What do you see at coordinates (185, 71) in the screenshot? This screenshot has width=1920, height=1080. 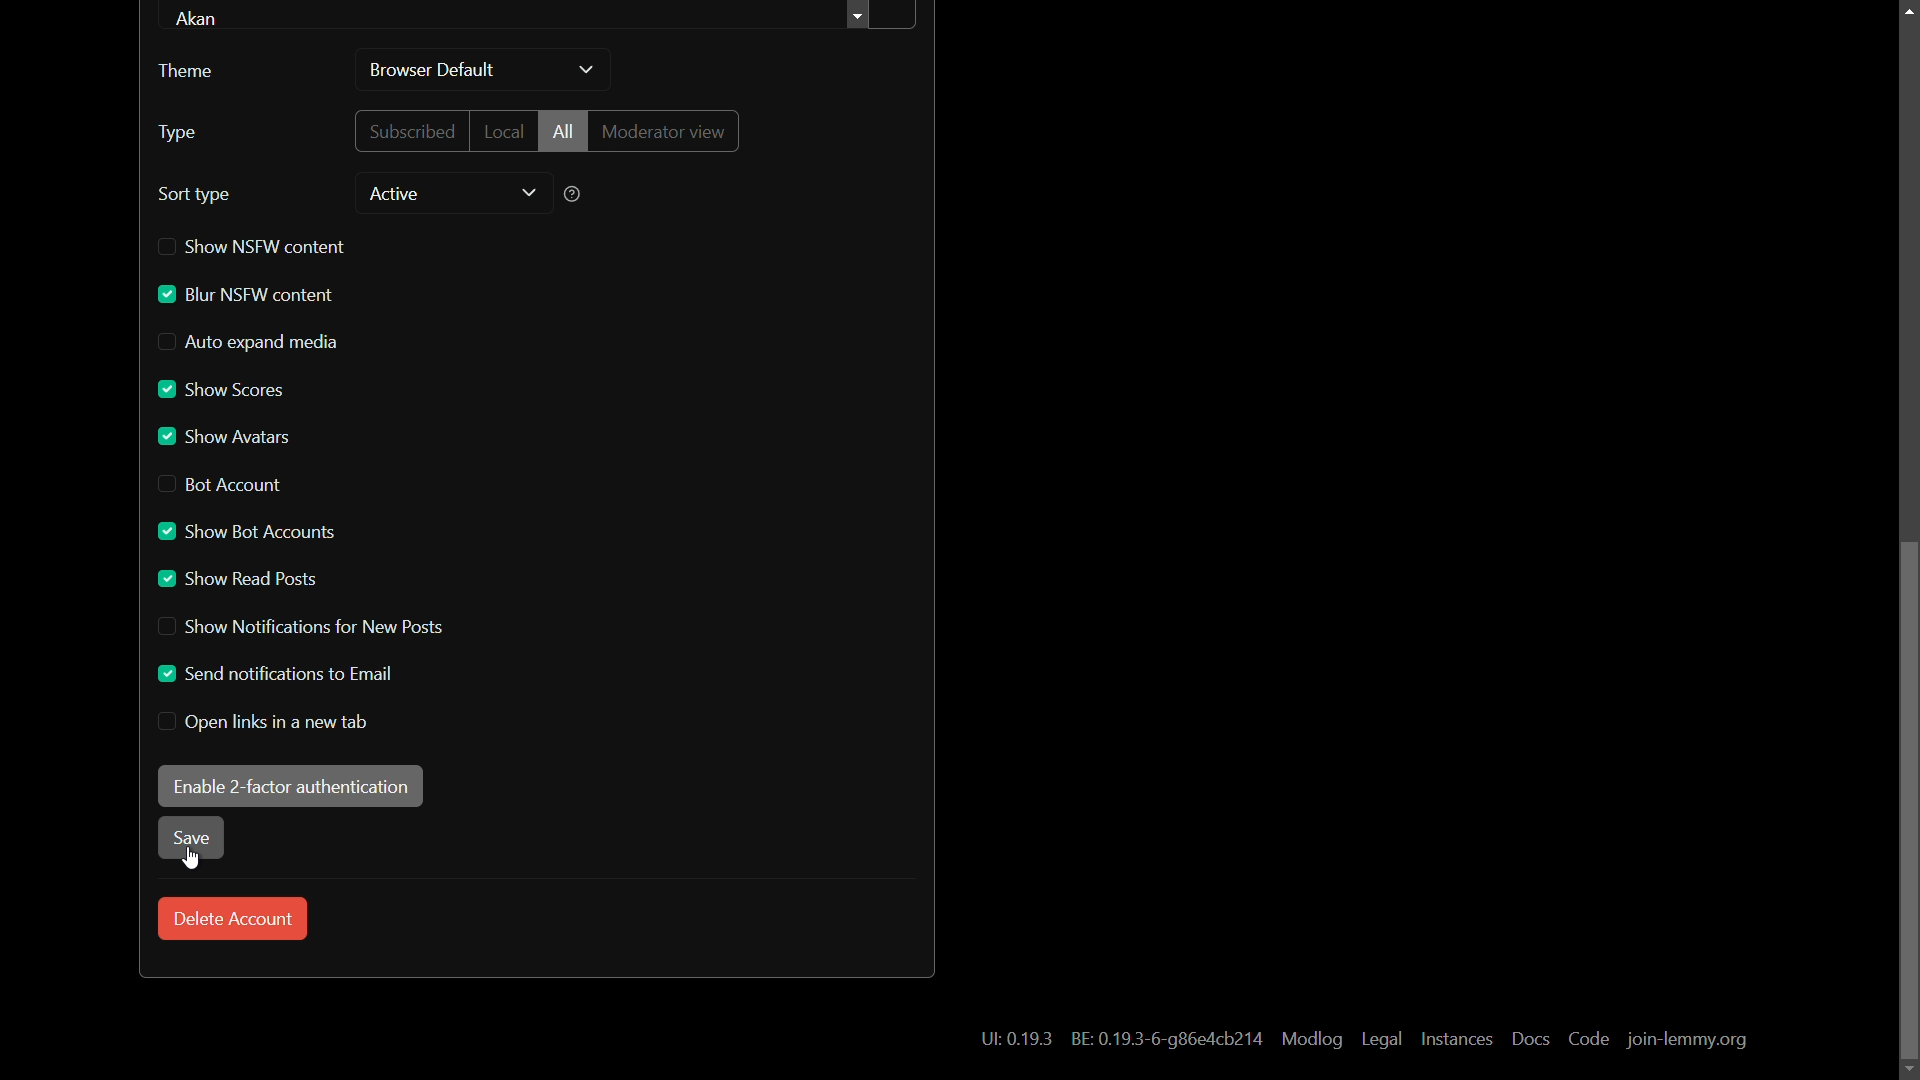 I see `theme` at bounding box center [185, 71].